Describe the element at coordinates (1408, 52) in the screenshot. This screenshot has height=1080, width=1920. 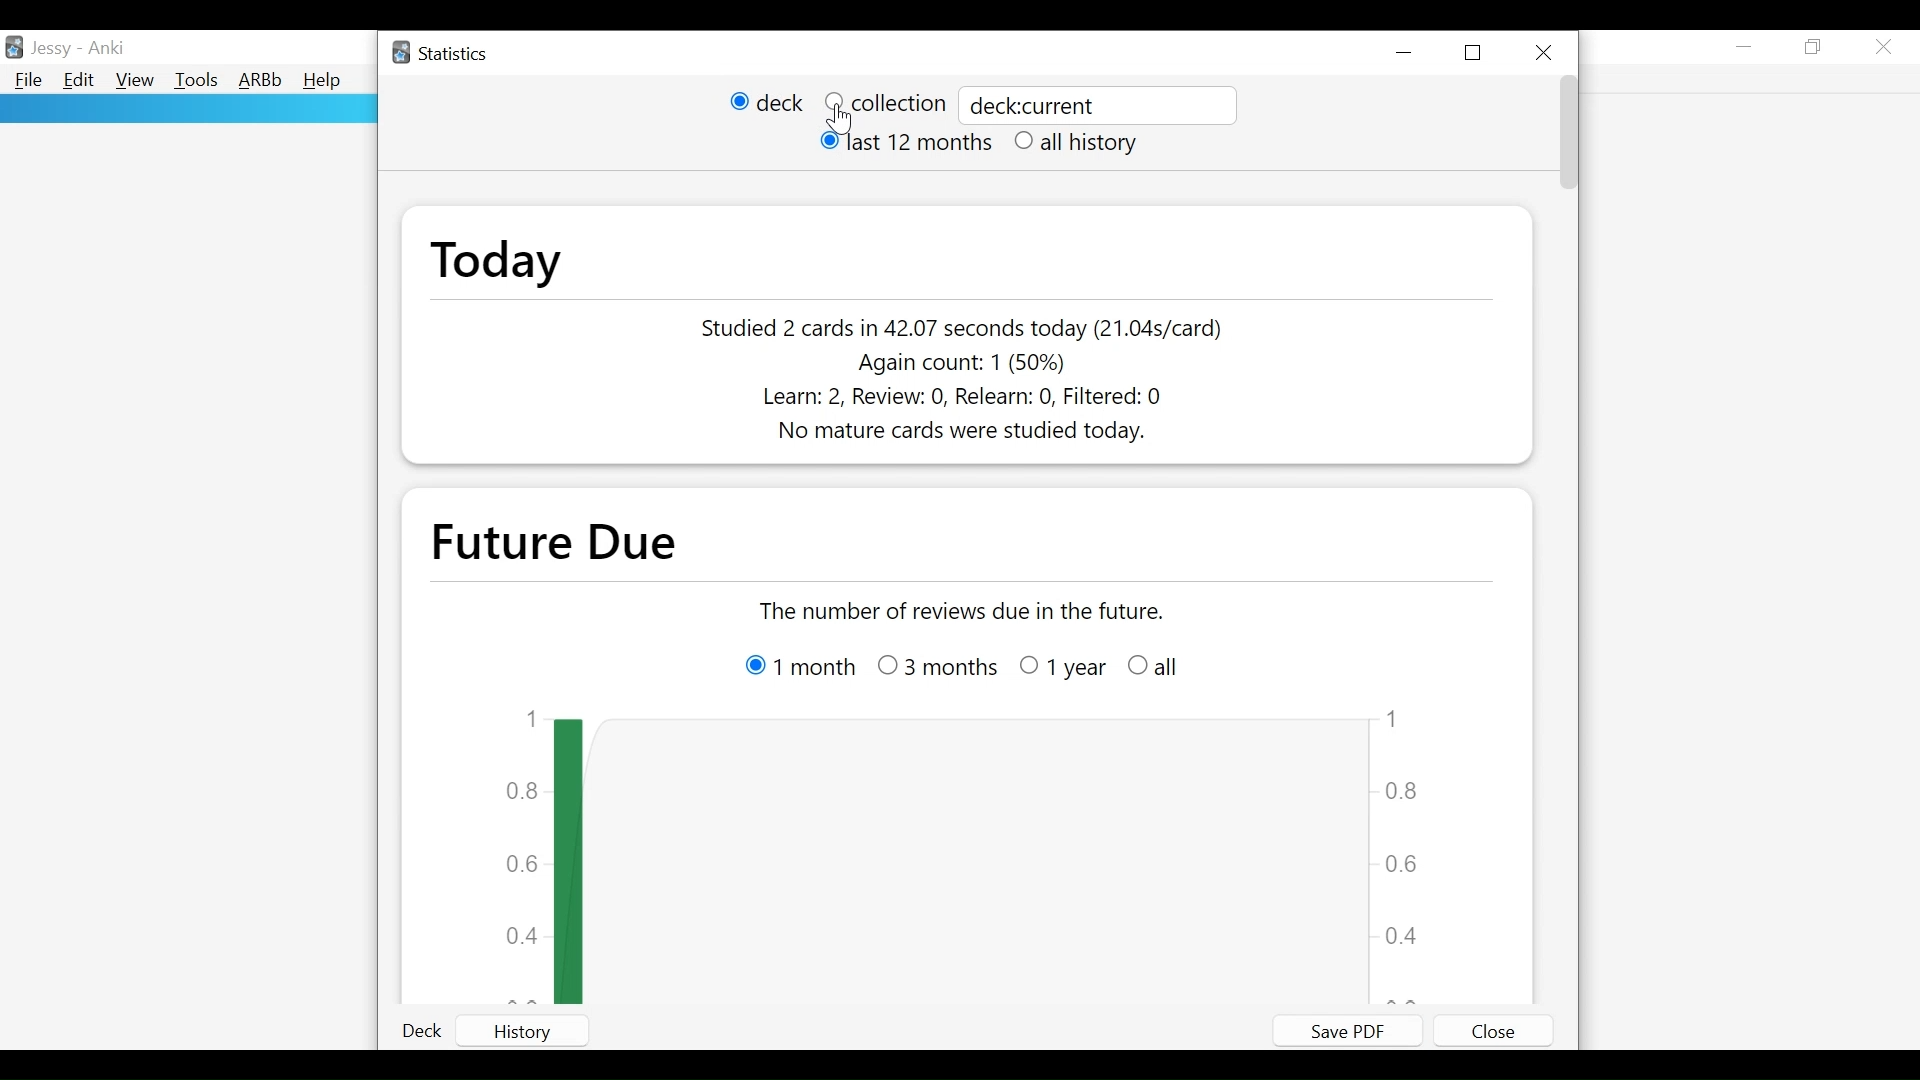
I see `Minimize` at that location.